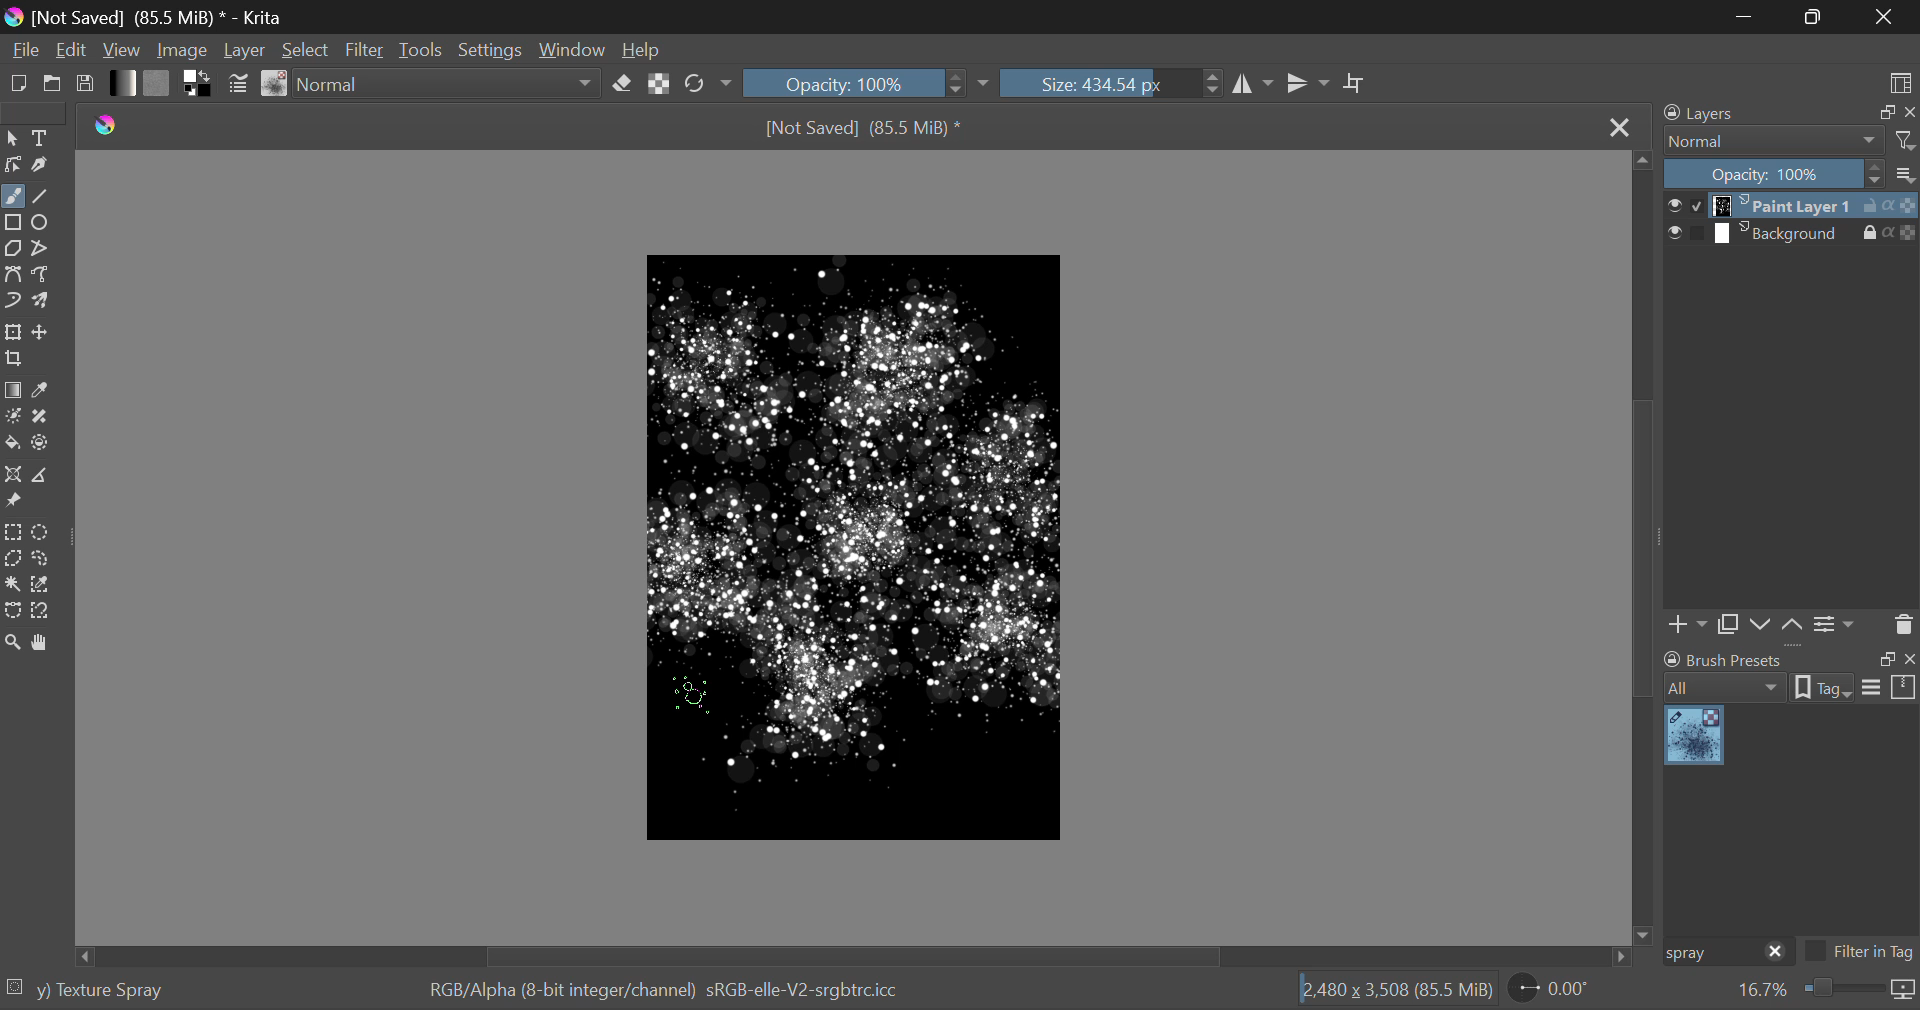 This screenshot has height=1010, width=1920. I want to click on restore, so click(1883, 659).